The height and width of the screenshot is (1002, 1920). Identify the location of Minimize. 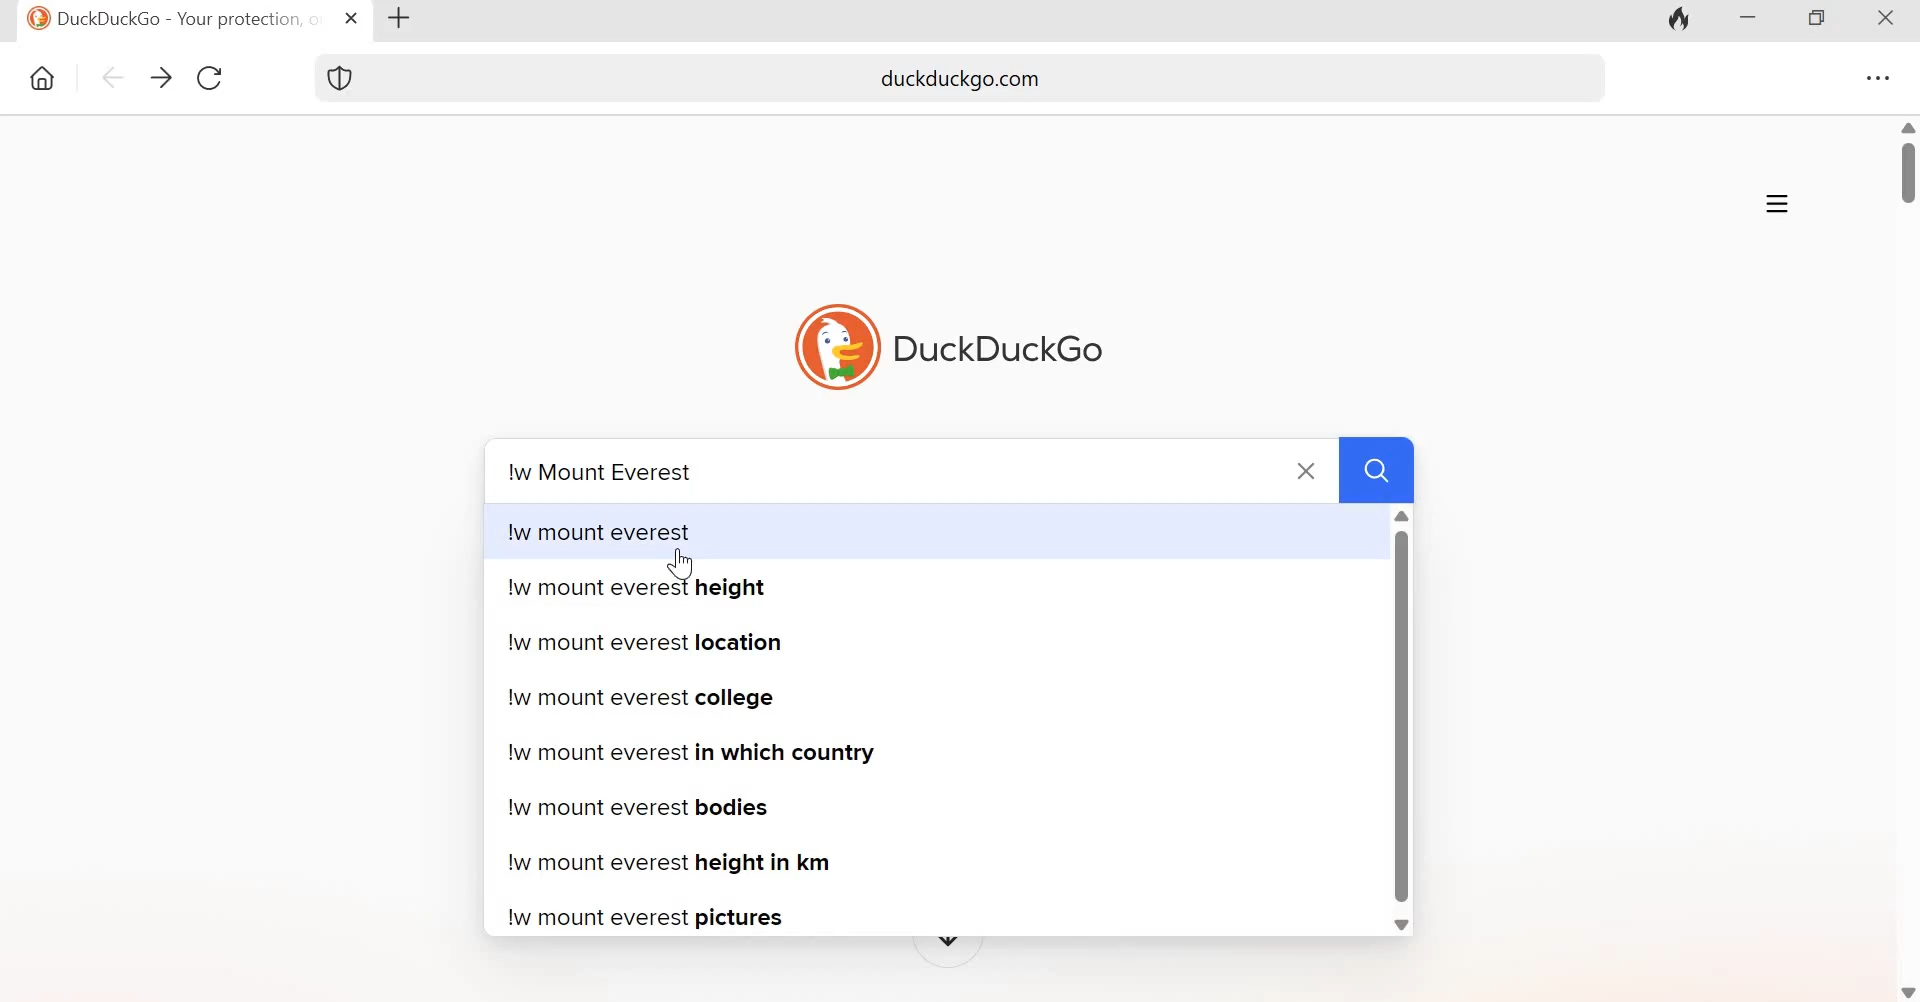
(1754, 21).